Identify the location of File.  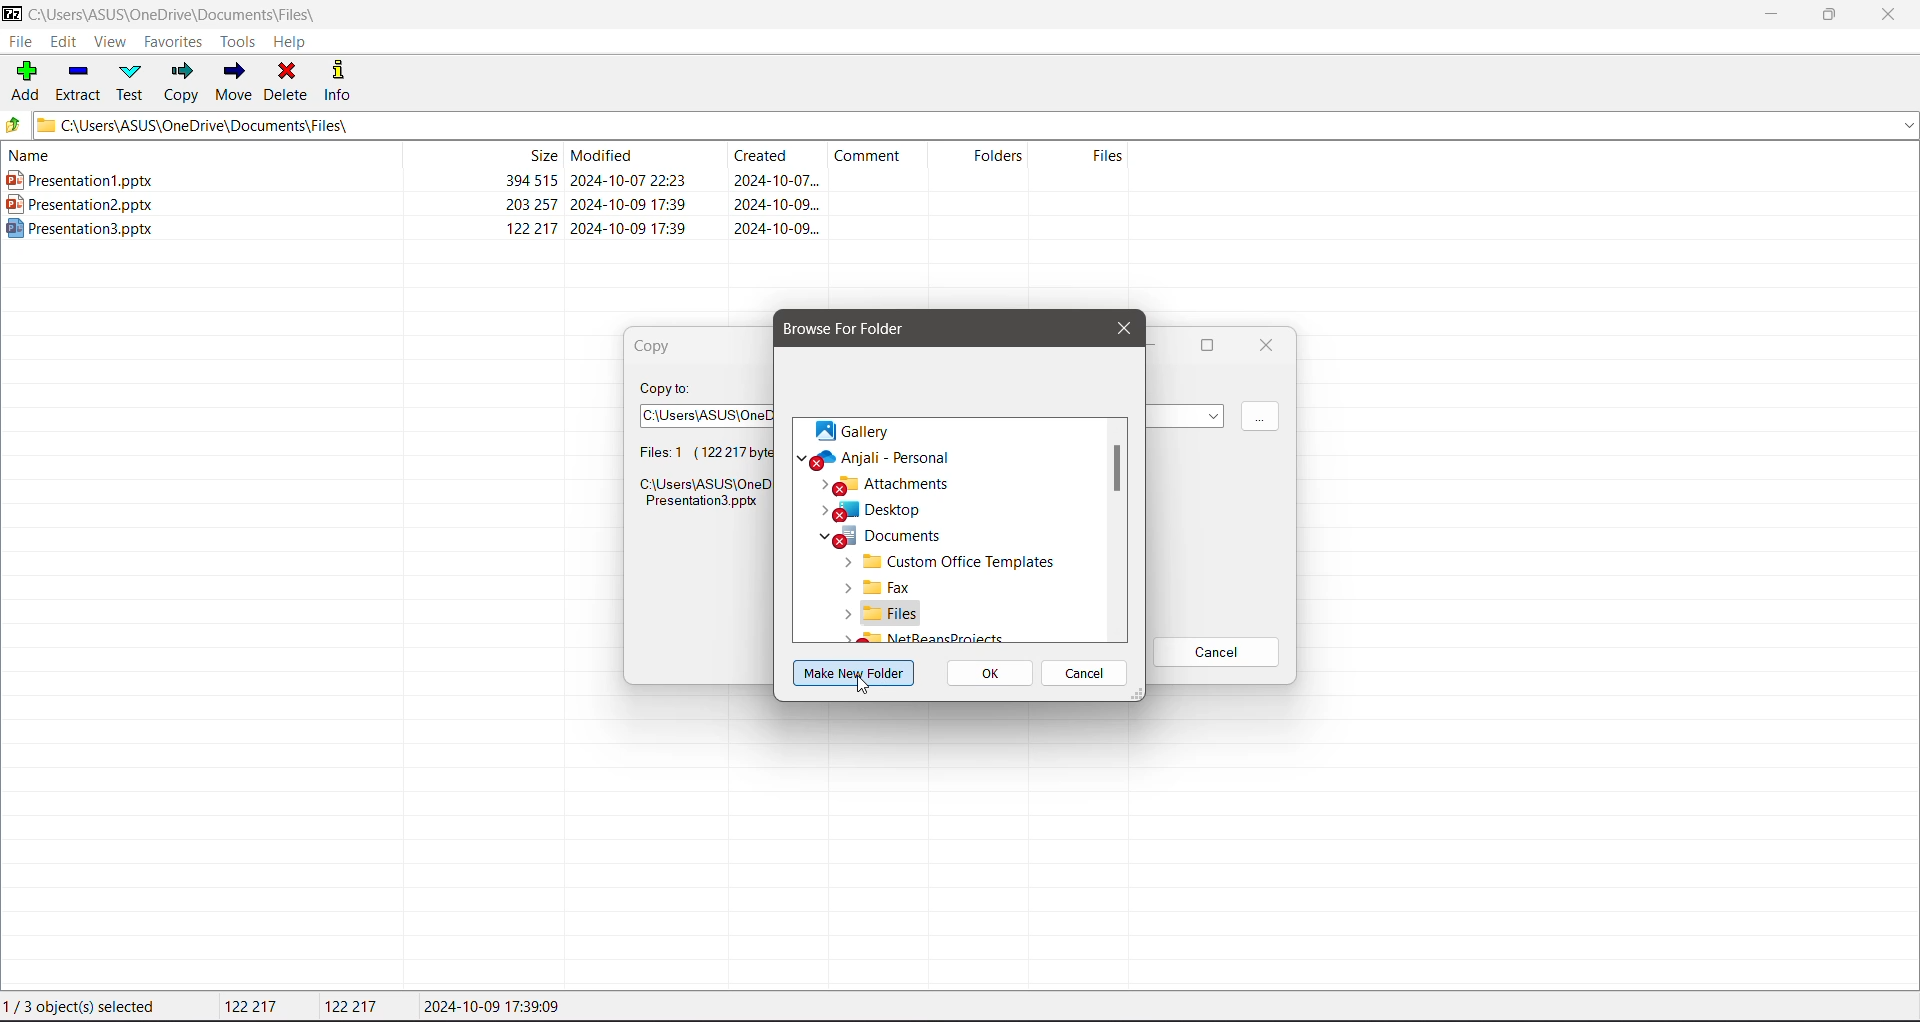
(22, 41).